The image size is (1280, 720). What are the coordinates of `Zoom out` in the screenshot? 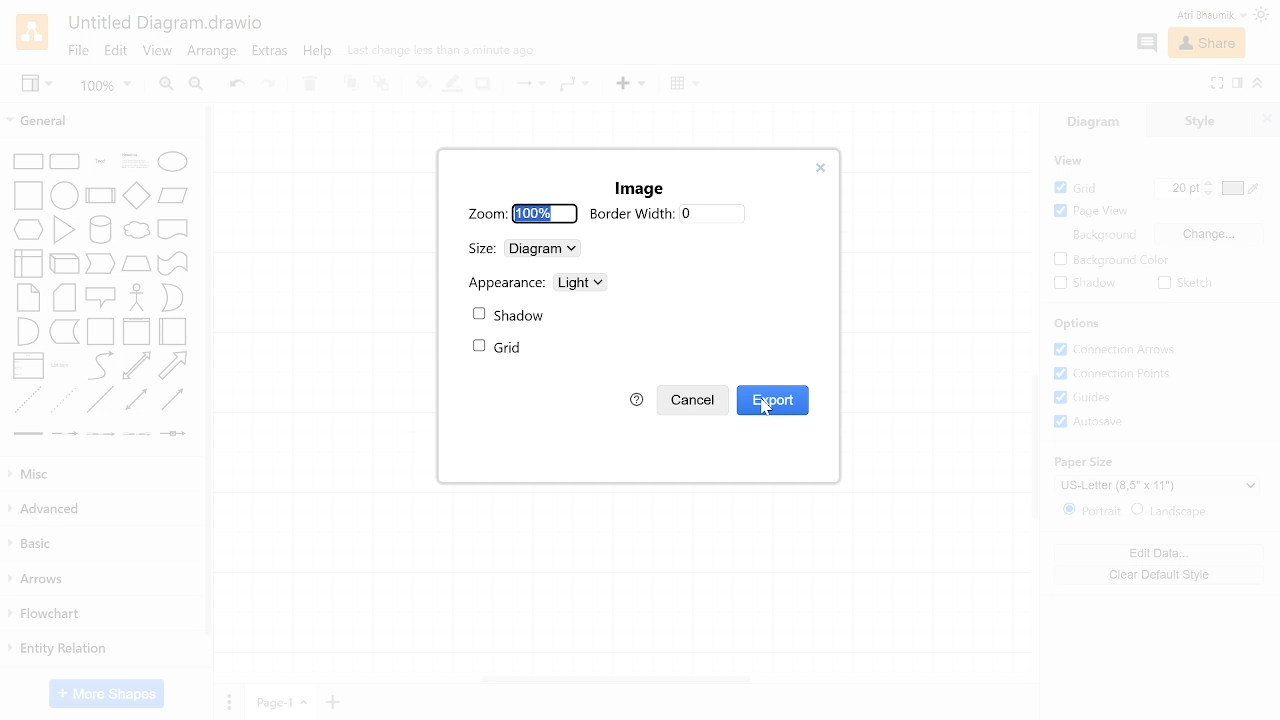 It's located at (198, 85).